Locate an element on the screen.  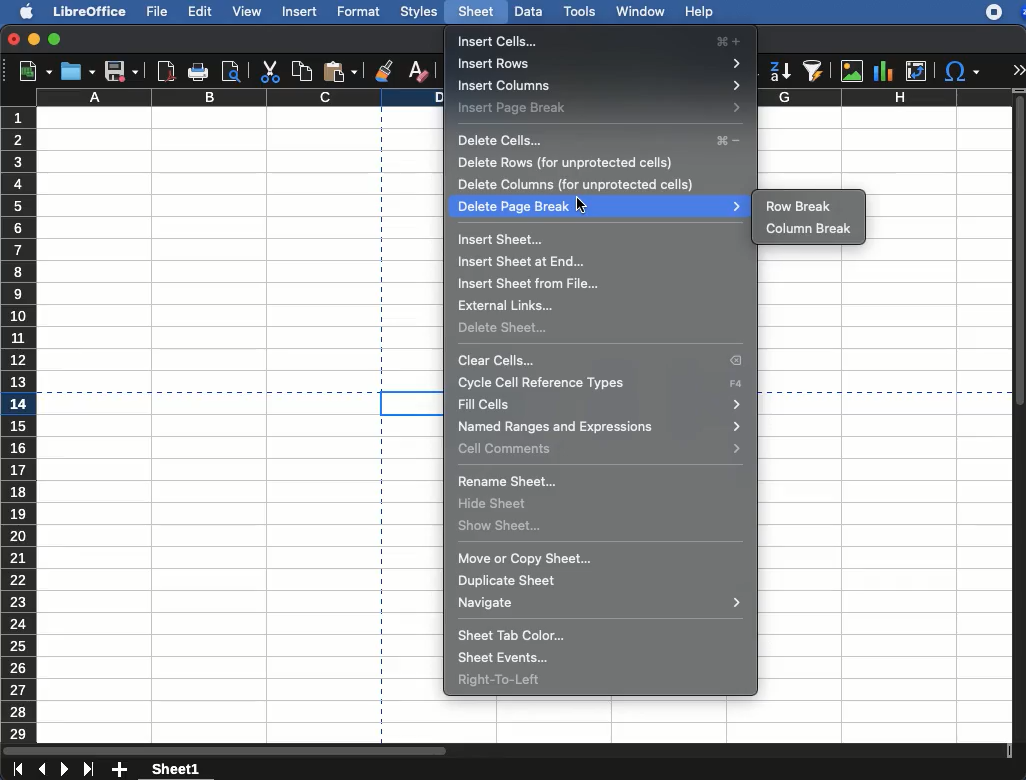
insert sheet from file is located at coordinates (530, 283).